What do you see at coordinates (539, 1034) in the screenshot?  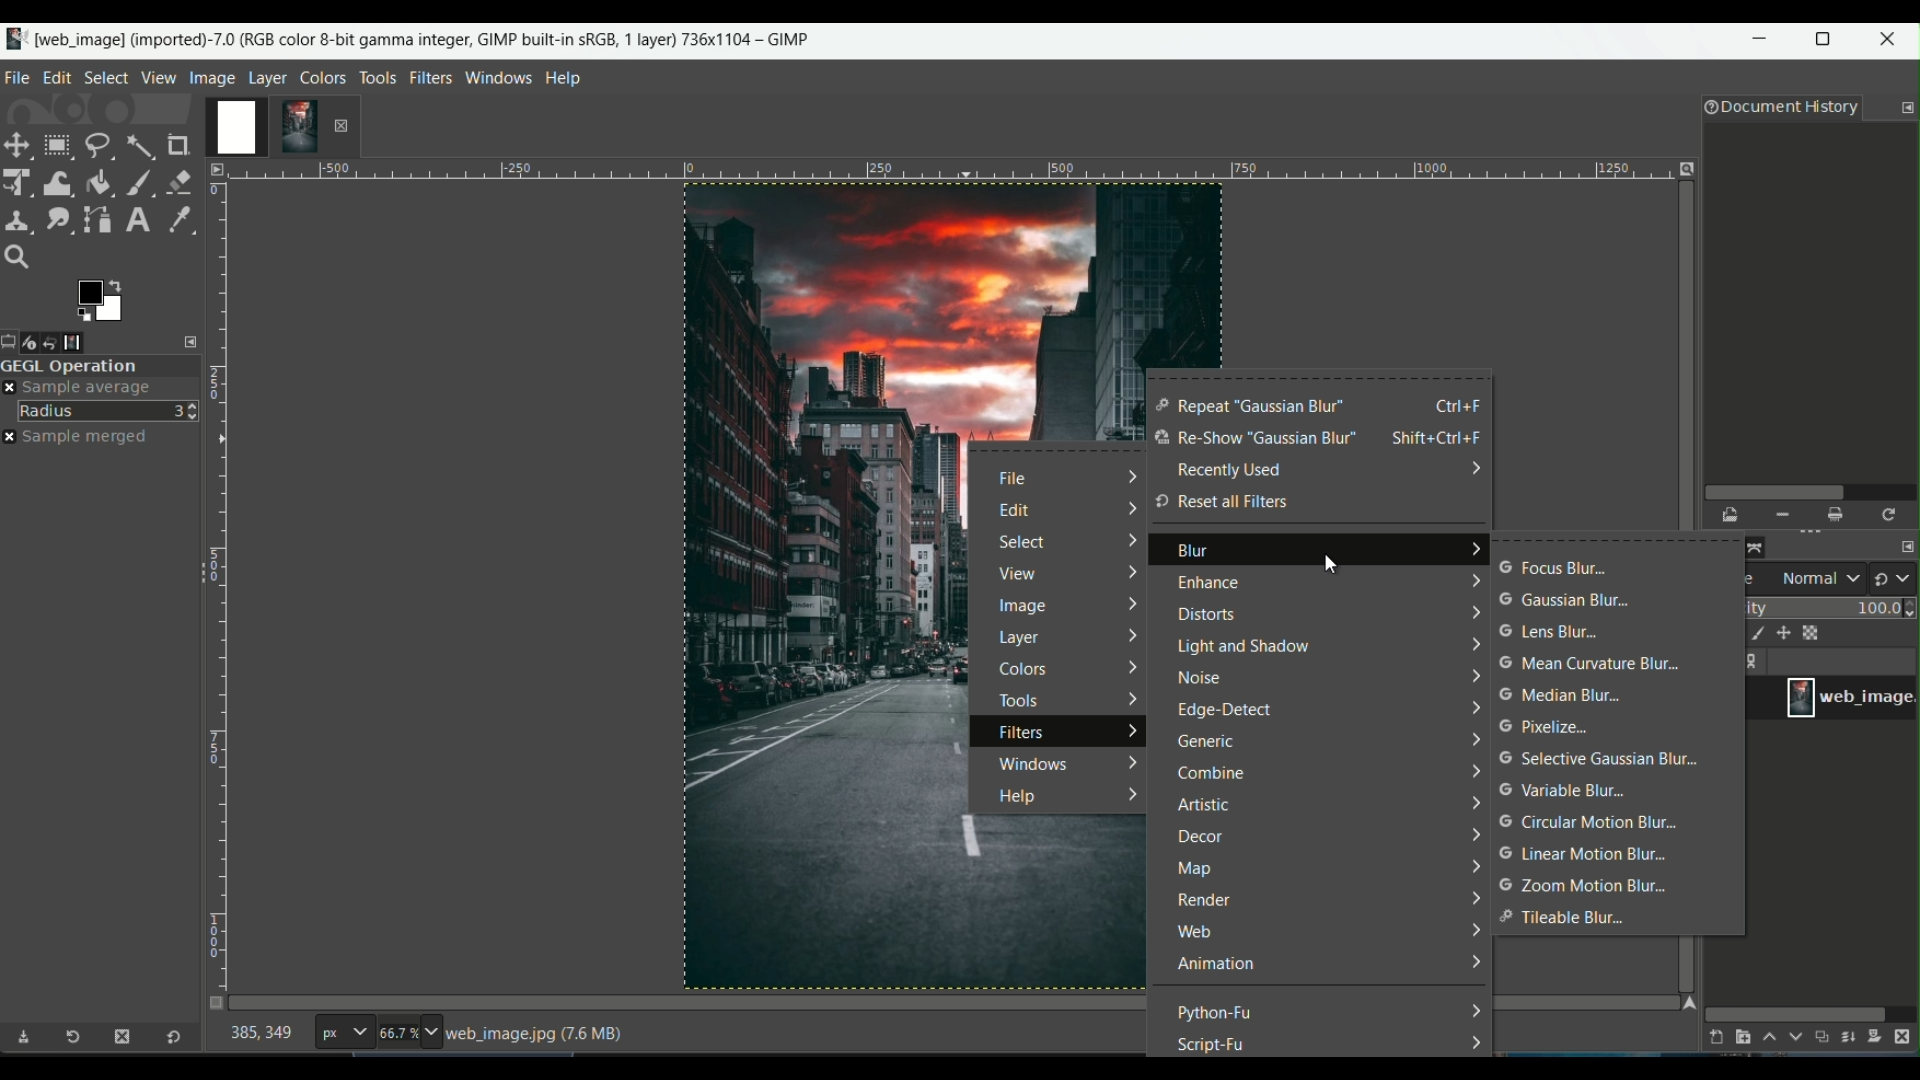 I see `description` at bounding box center [539, 1034].